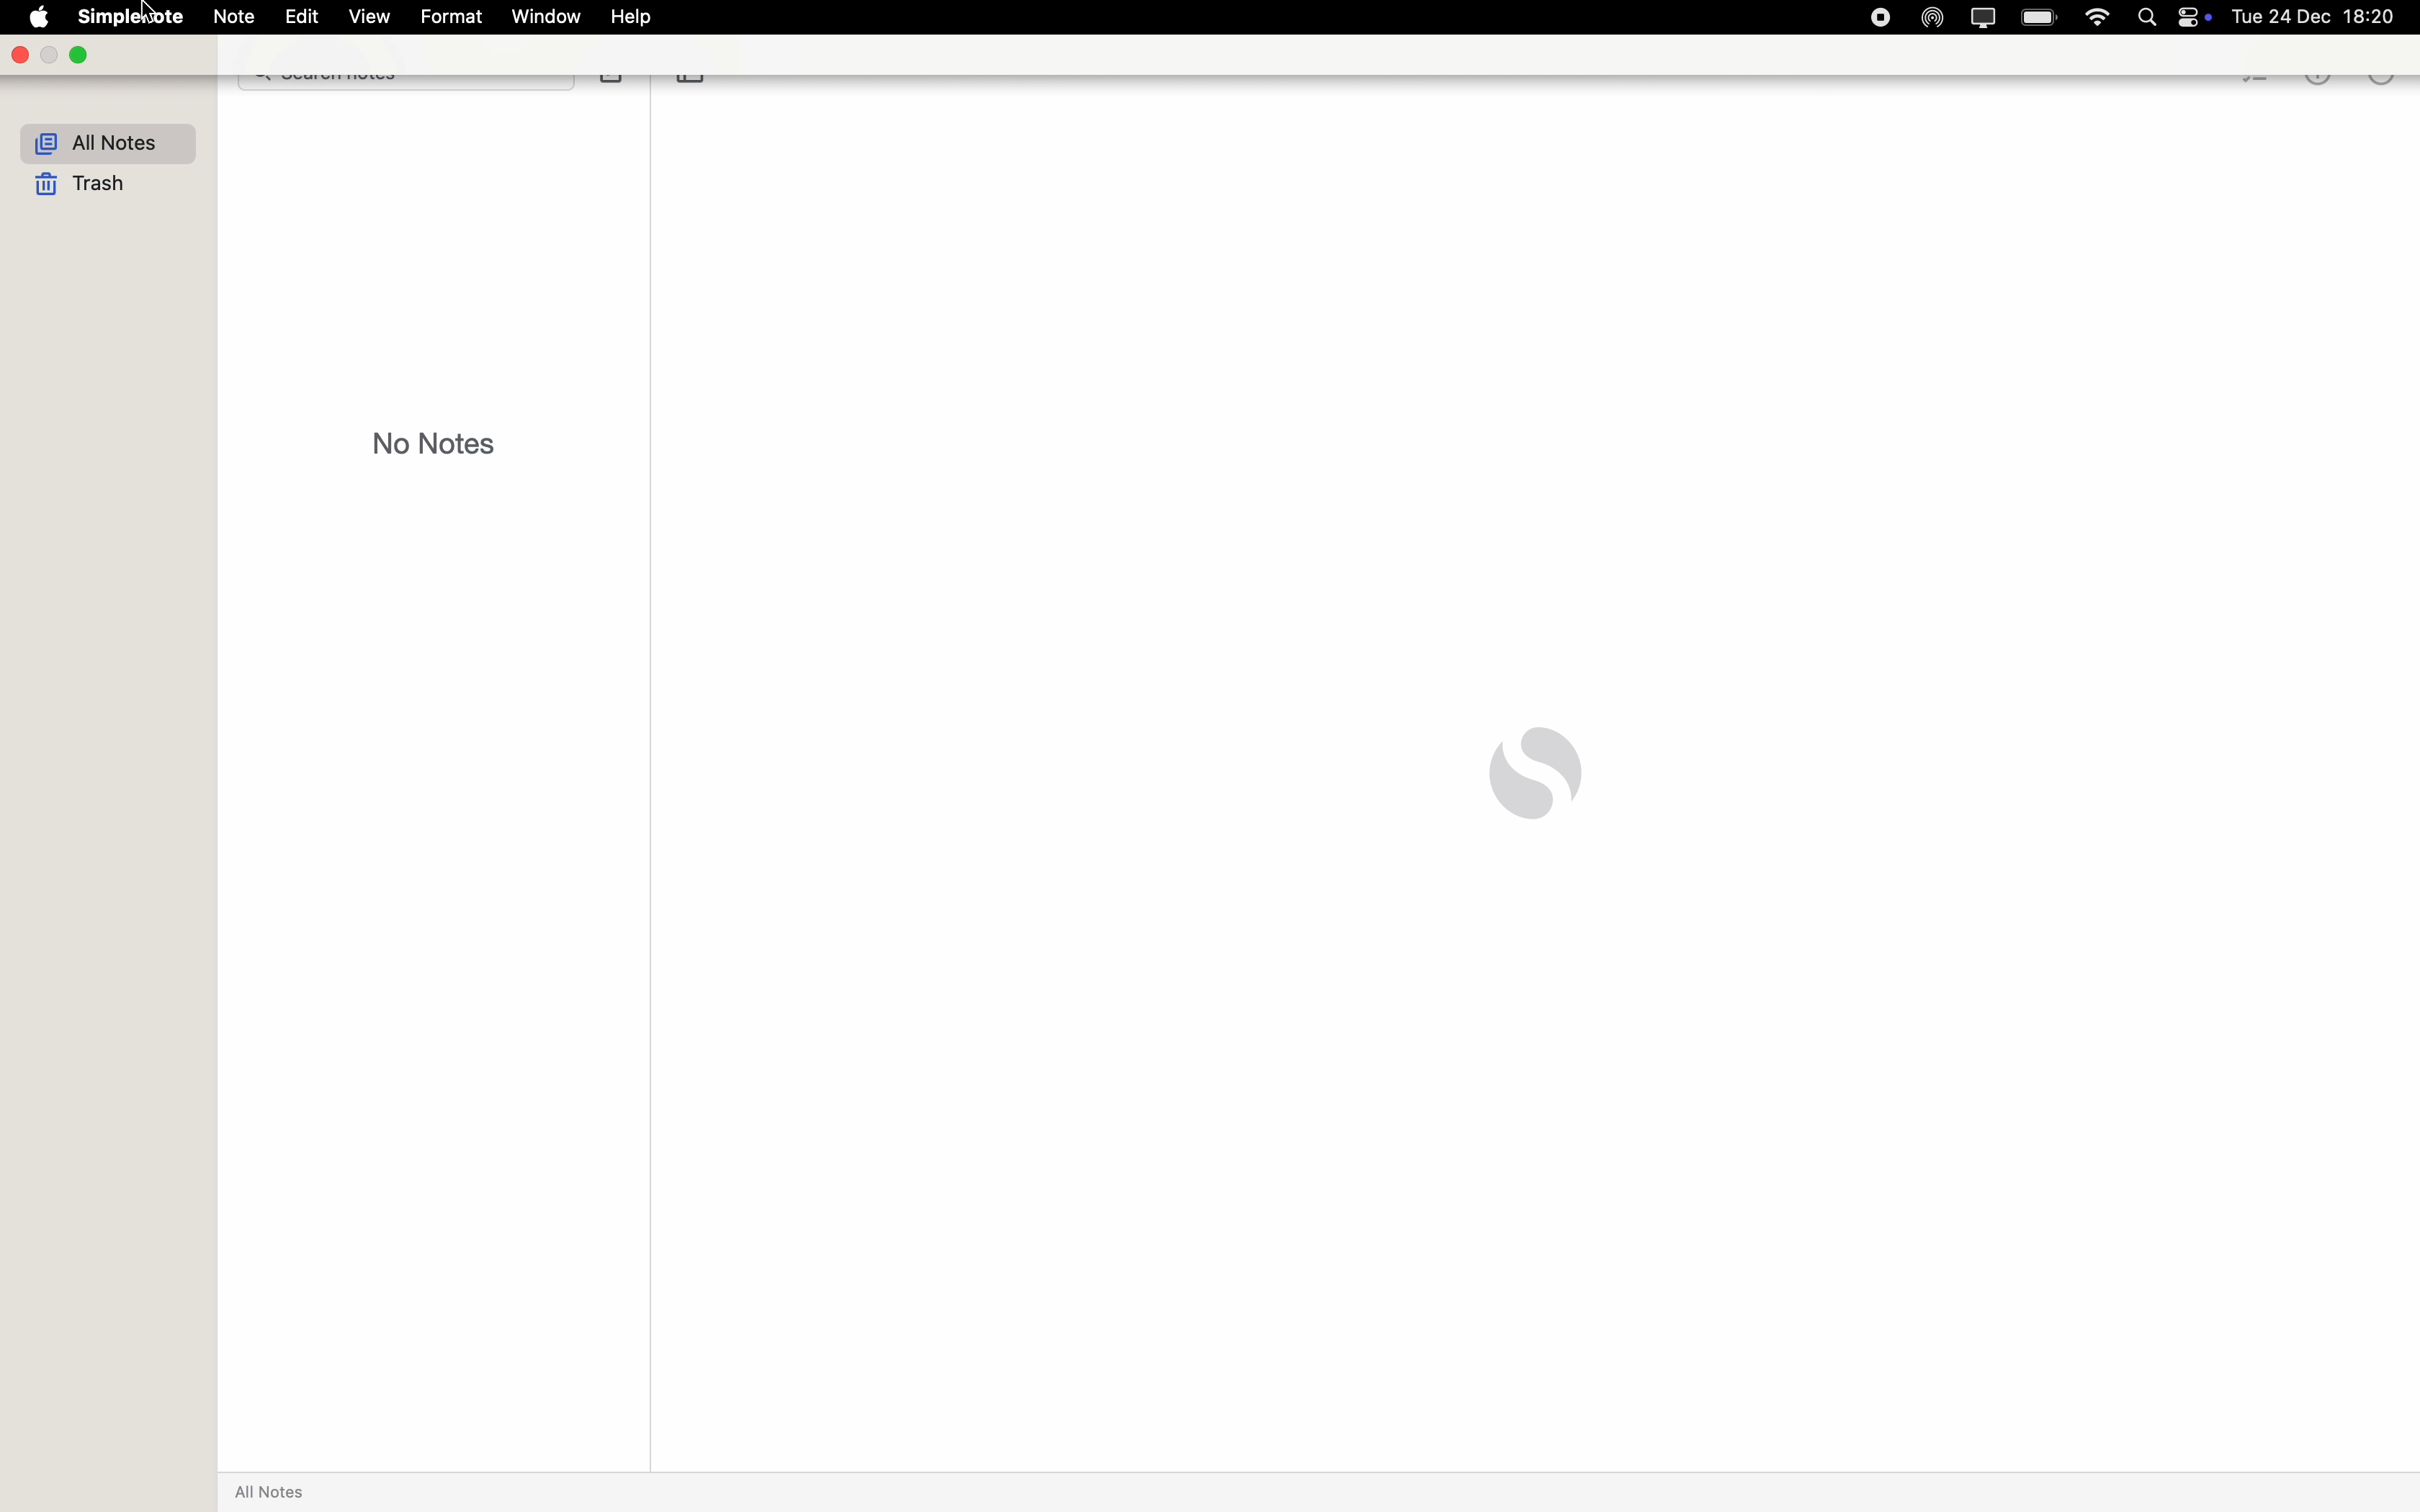 The width and height of the screenshot is (2420, 1512). I want to click on screen button, so click(1980, 16).